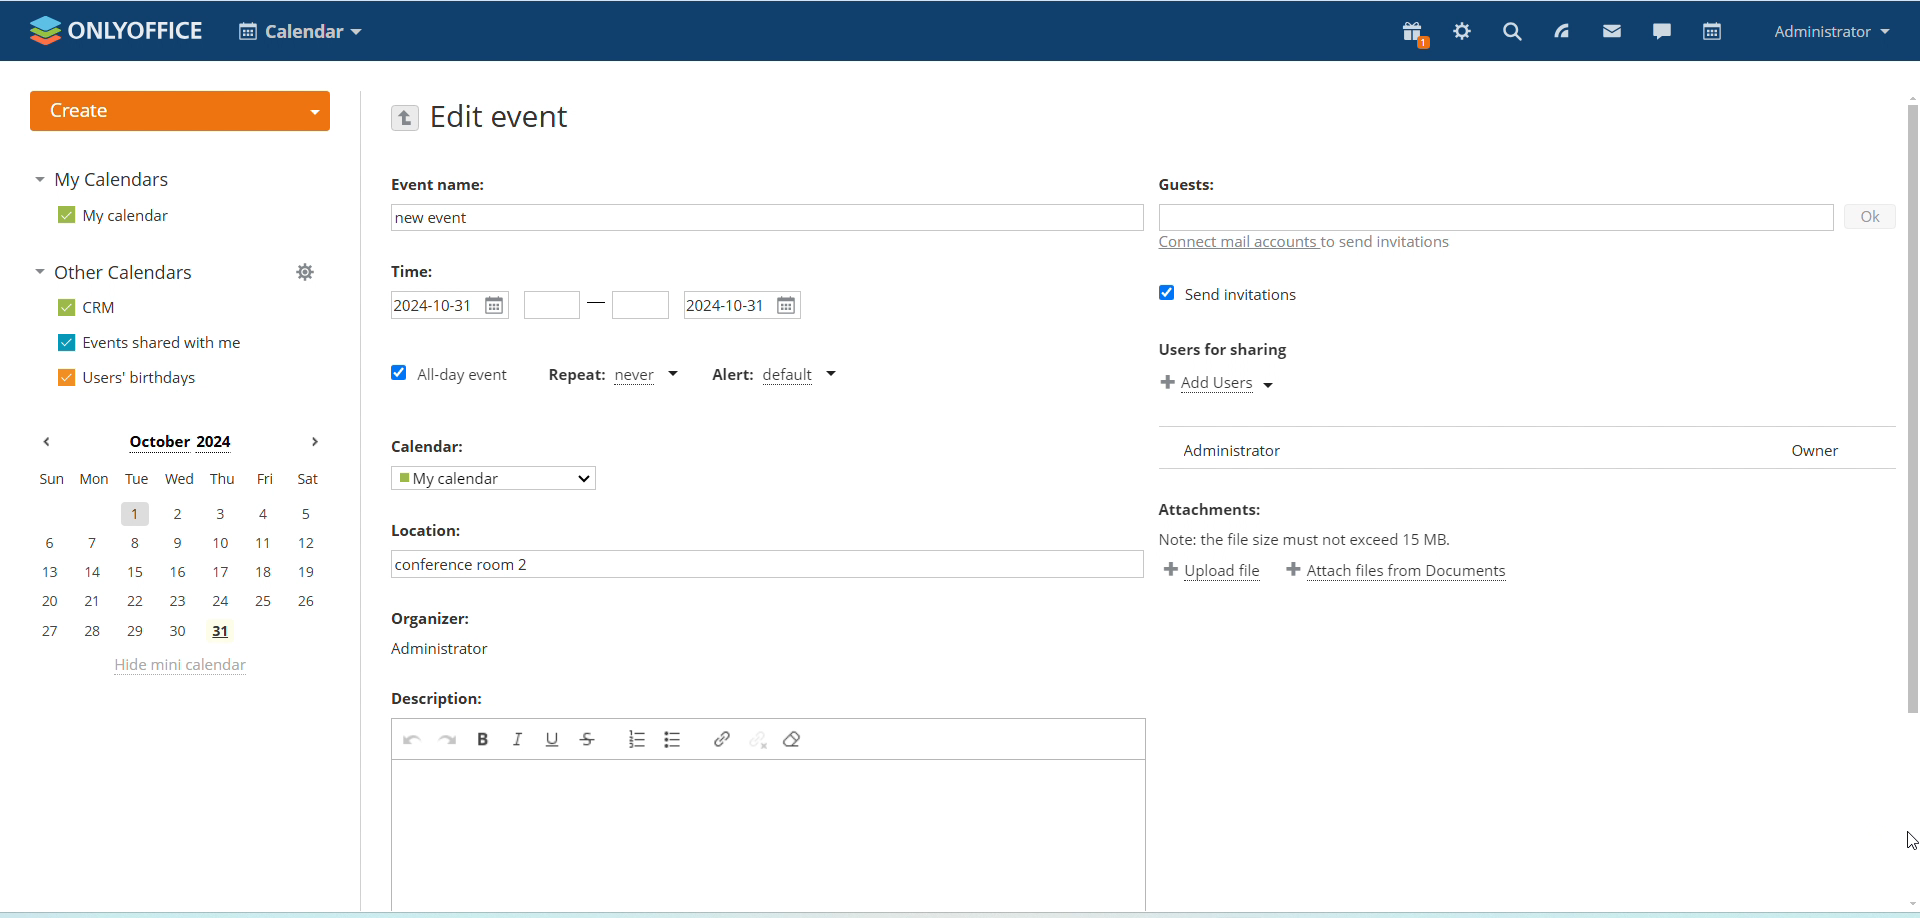  What do you see at coordinates (426, 444) in the screenshot?
I see `Calendar` at bounding box center [426, 444].